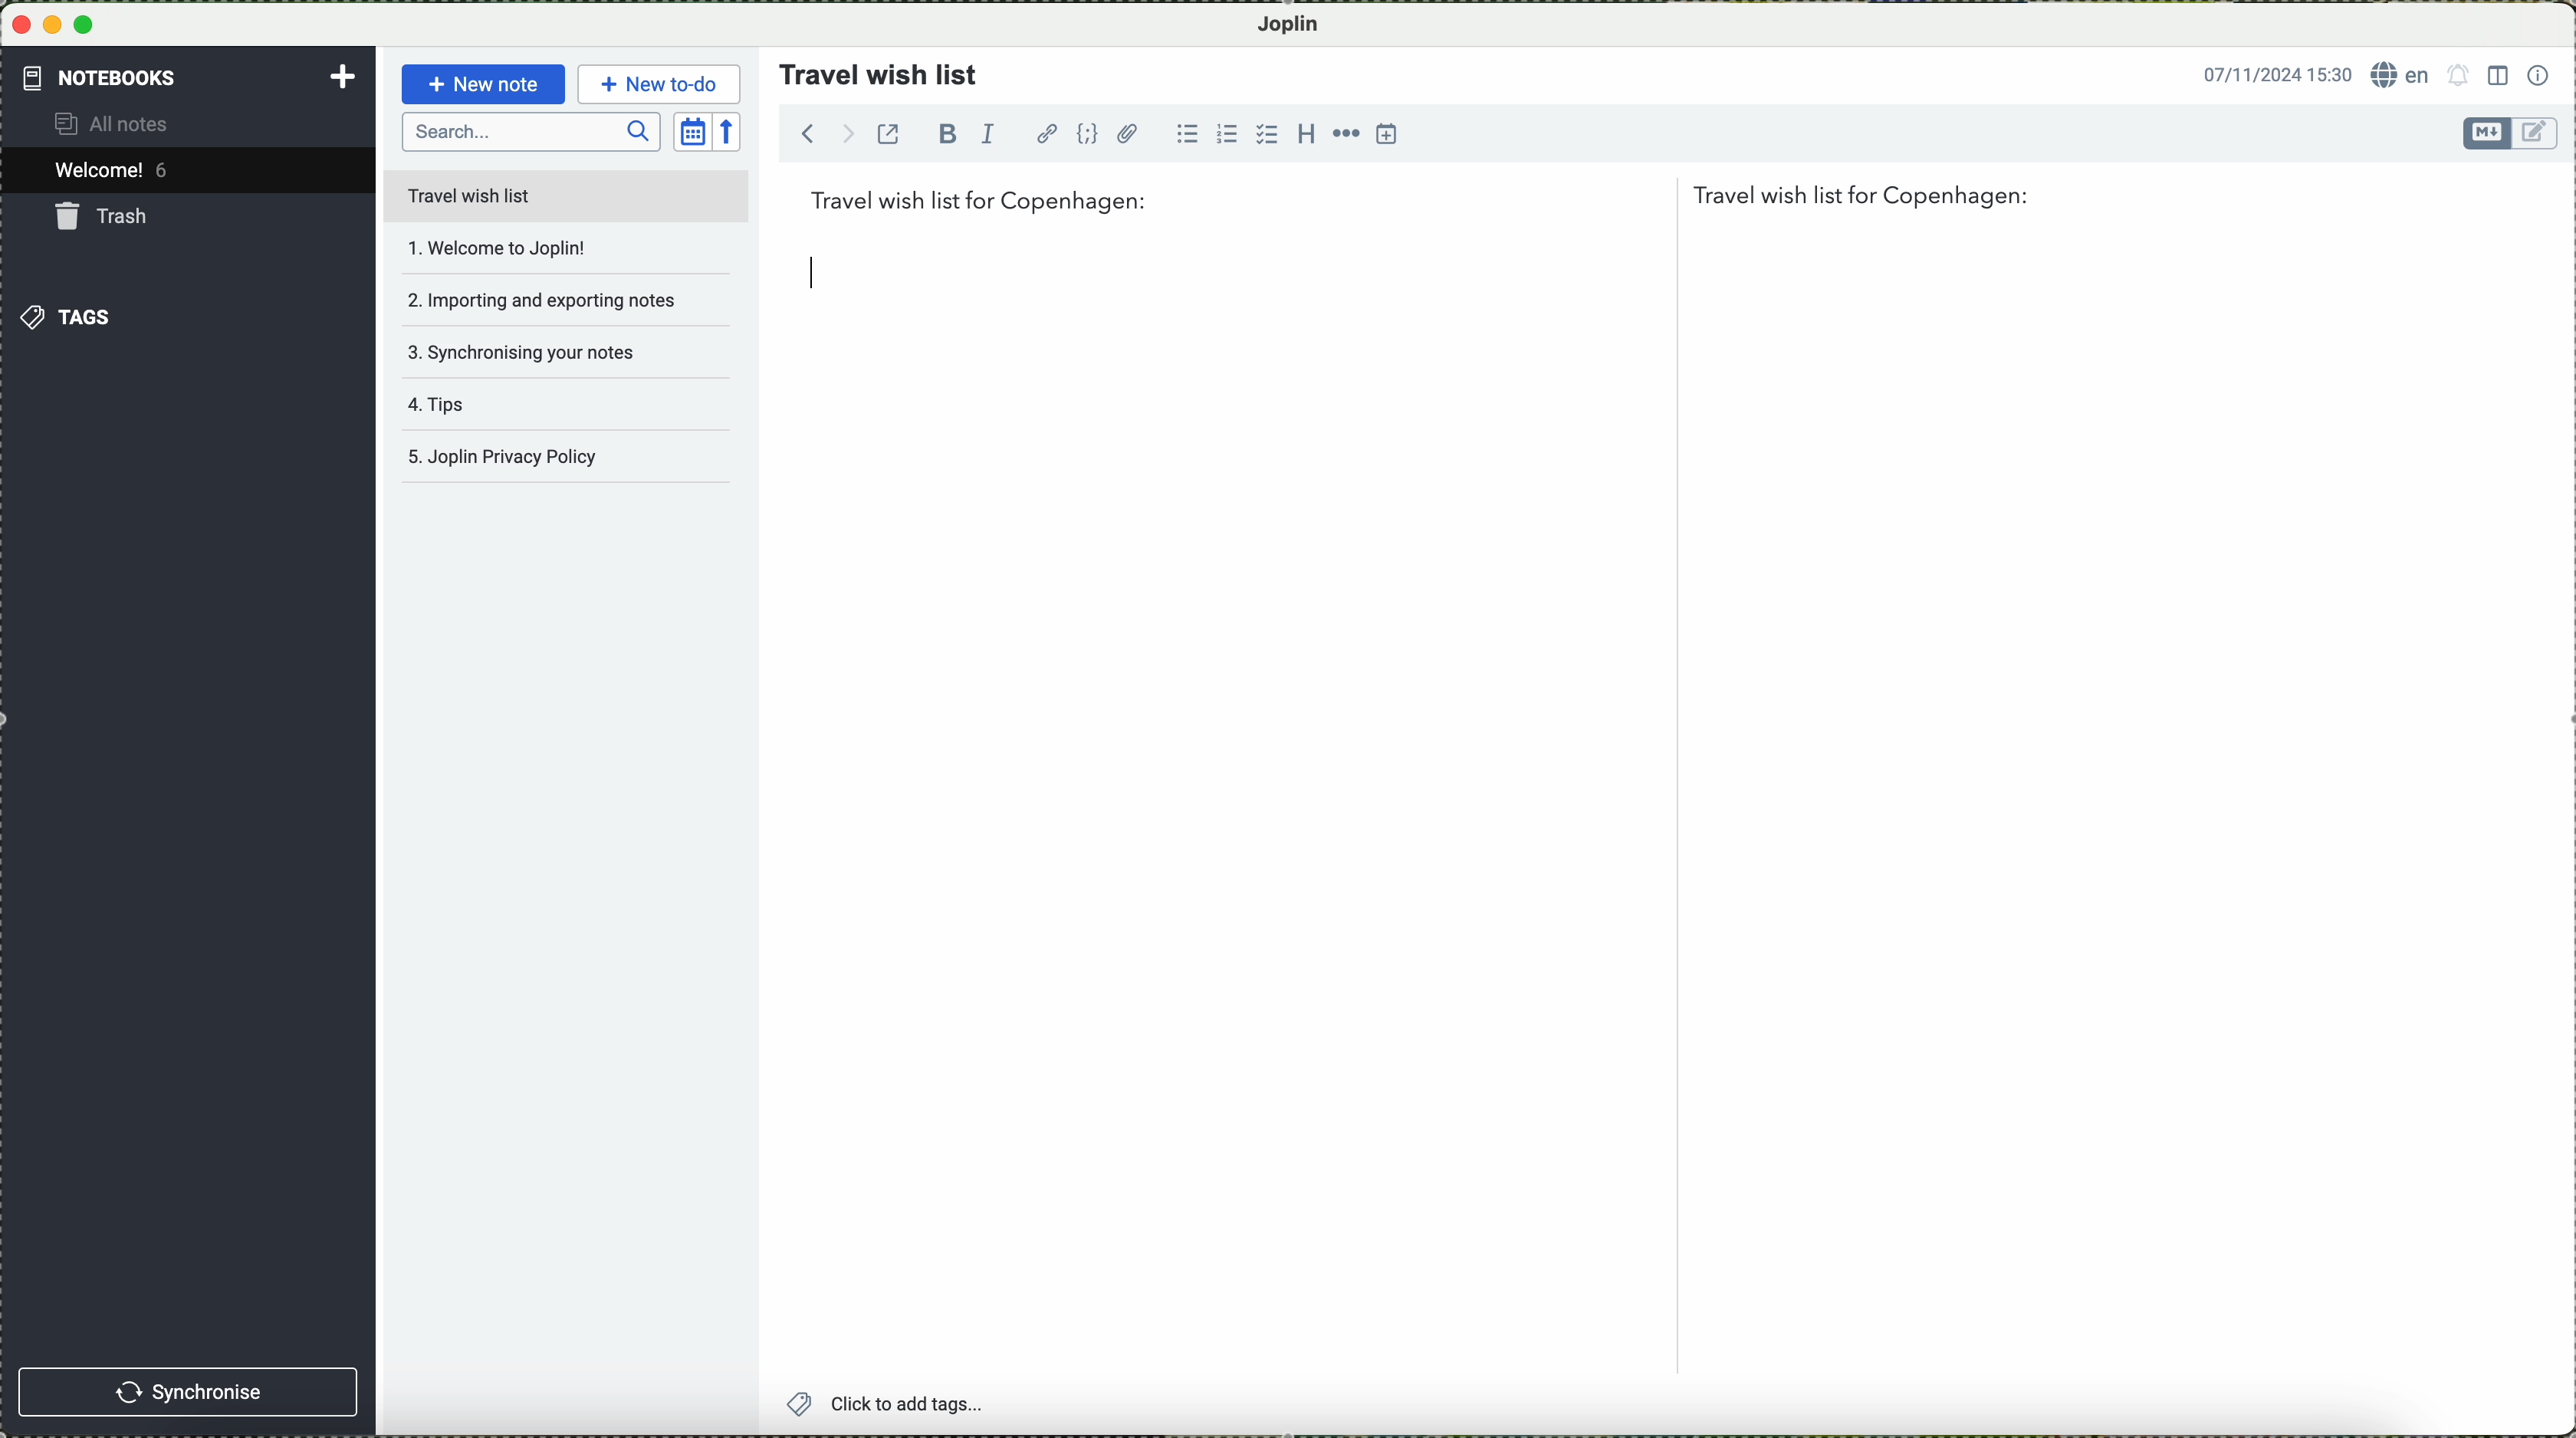  What do you see at coordinates (541, 298) in the screenshot?
I see `importing and exporting notes` at bounding box center [541, 298].